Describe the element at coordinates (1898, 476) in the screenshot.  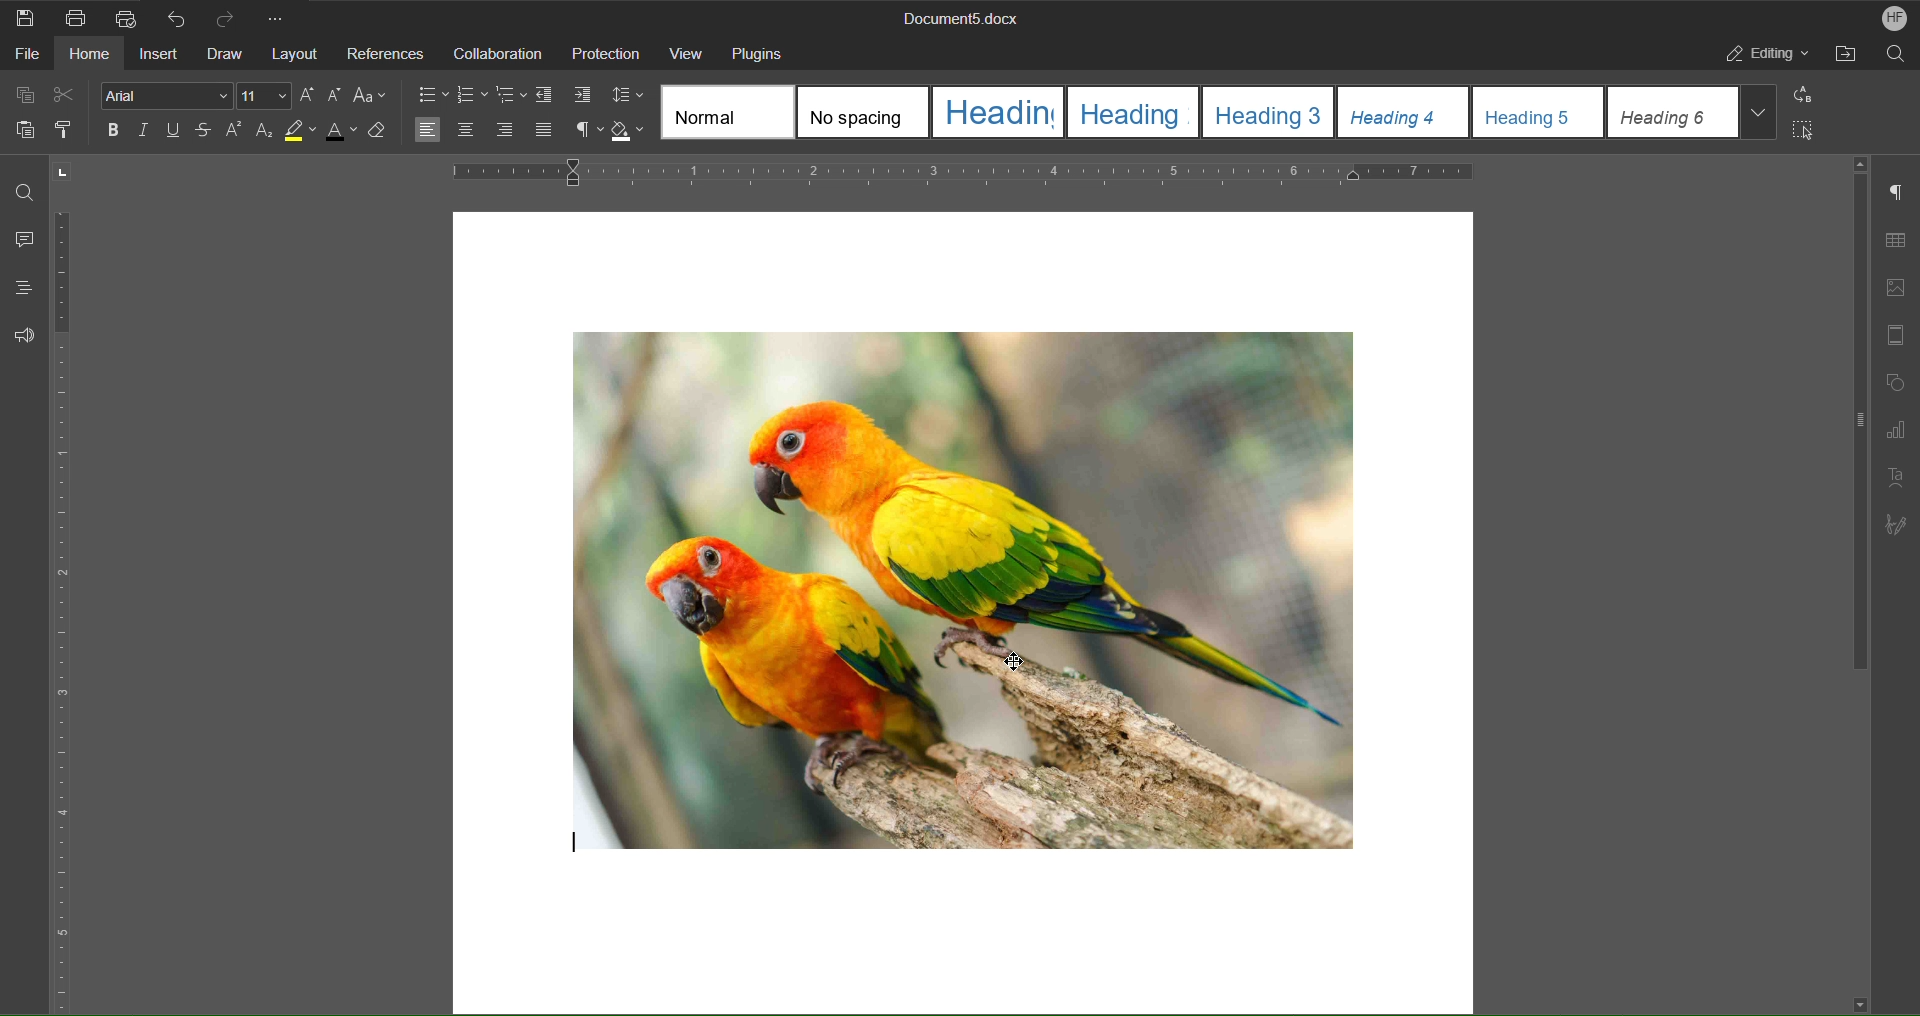
I see `Text Art` at that location.